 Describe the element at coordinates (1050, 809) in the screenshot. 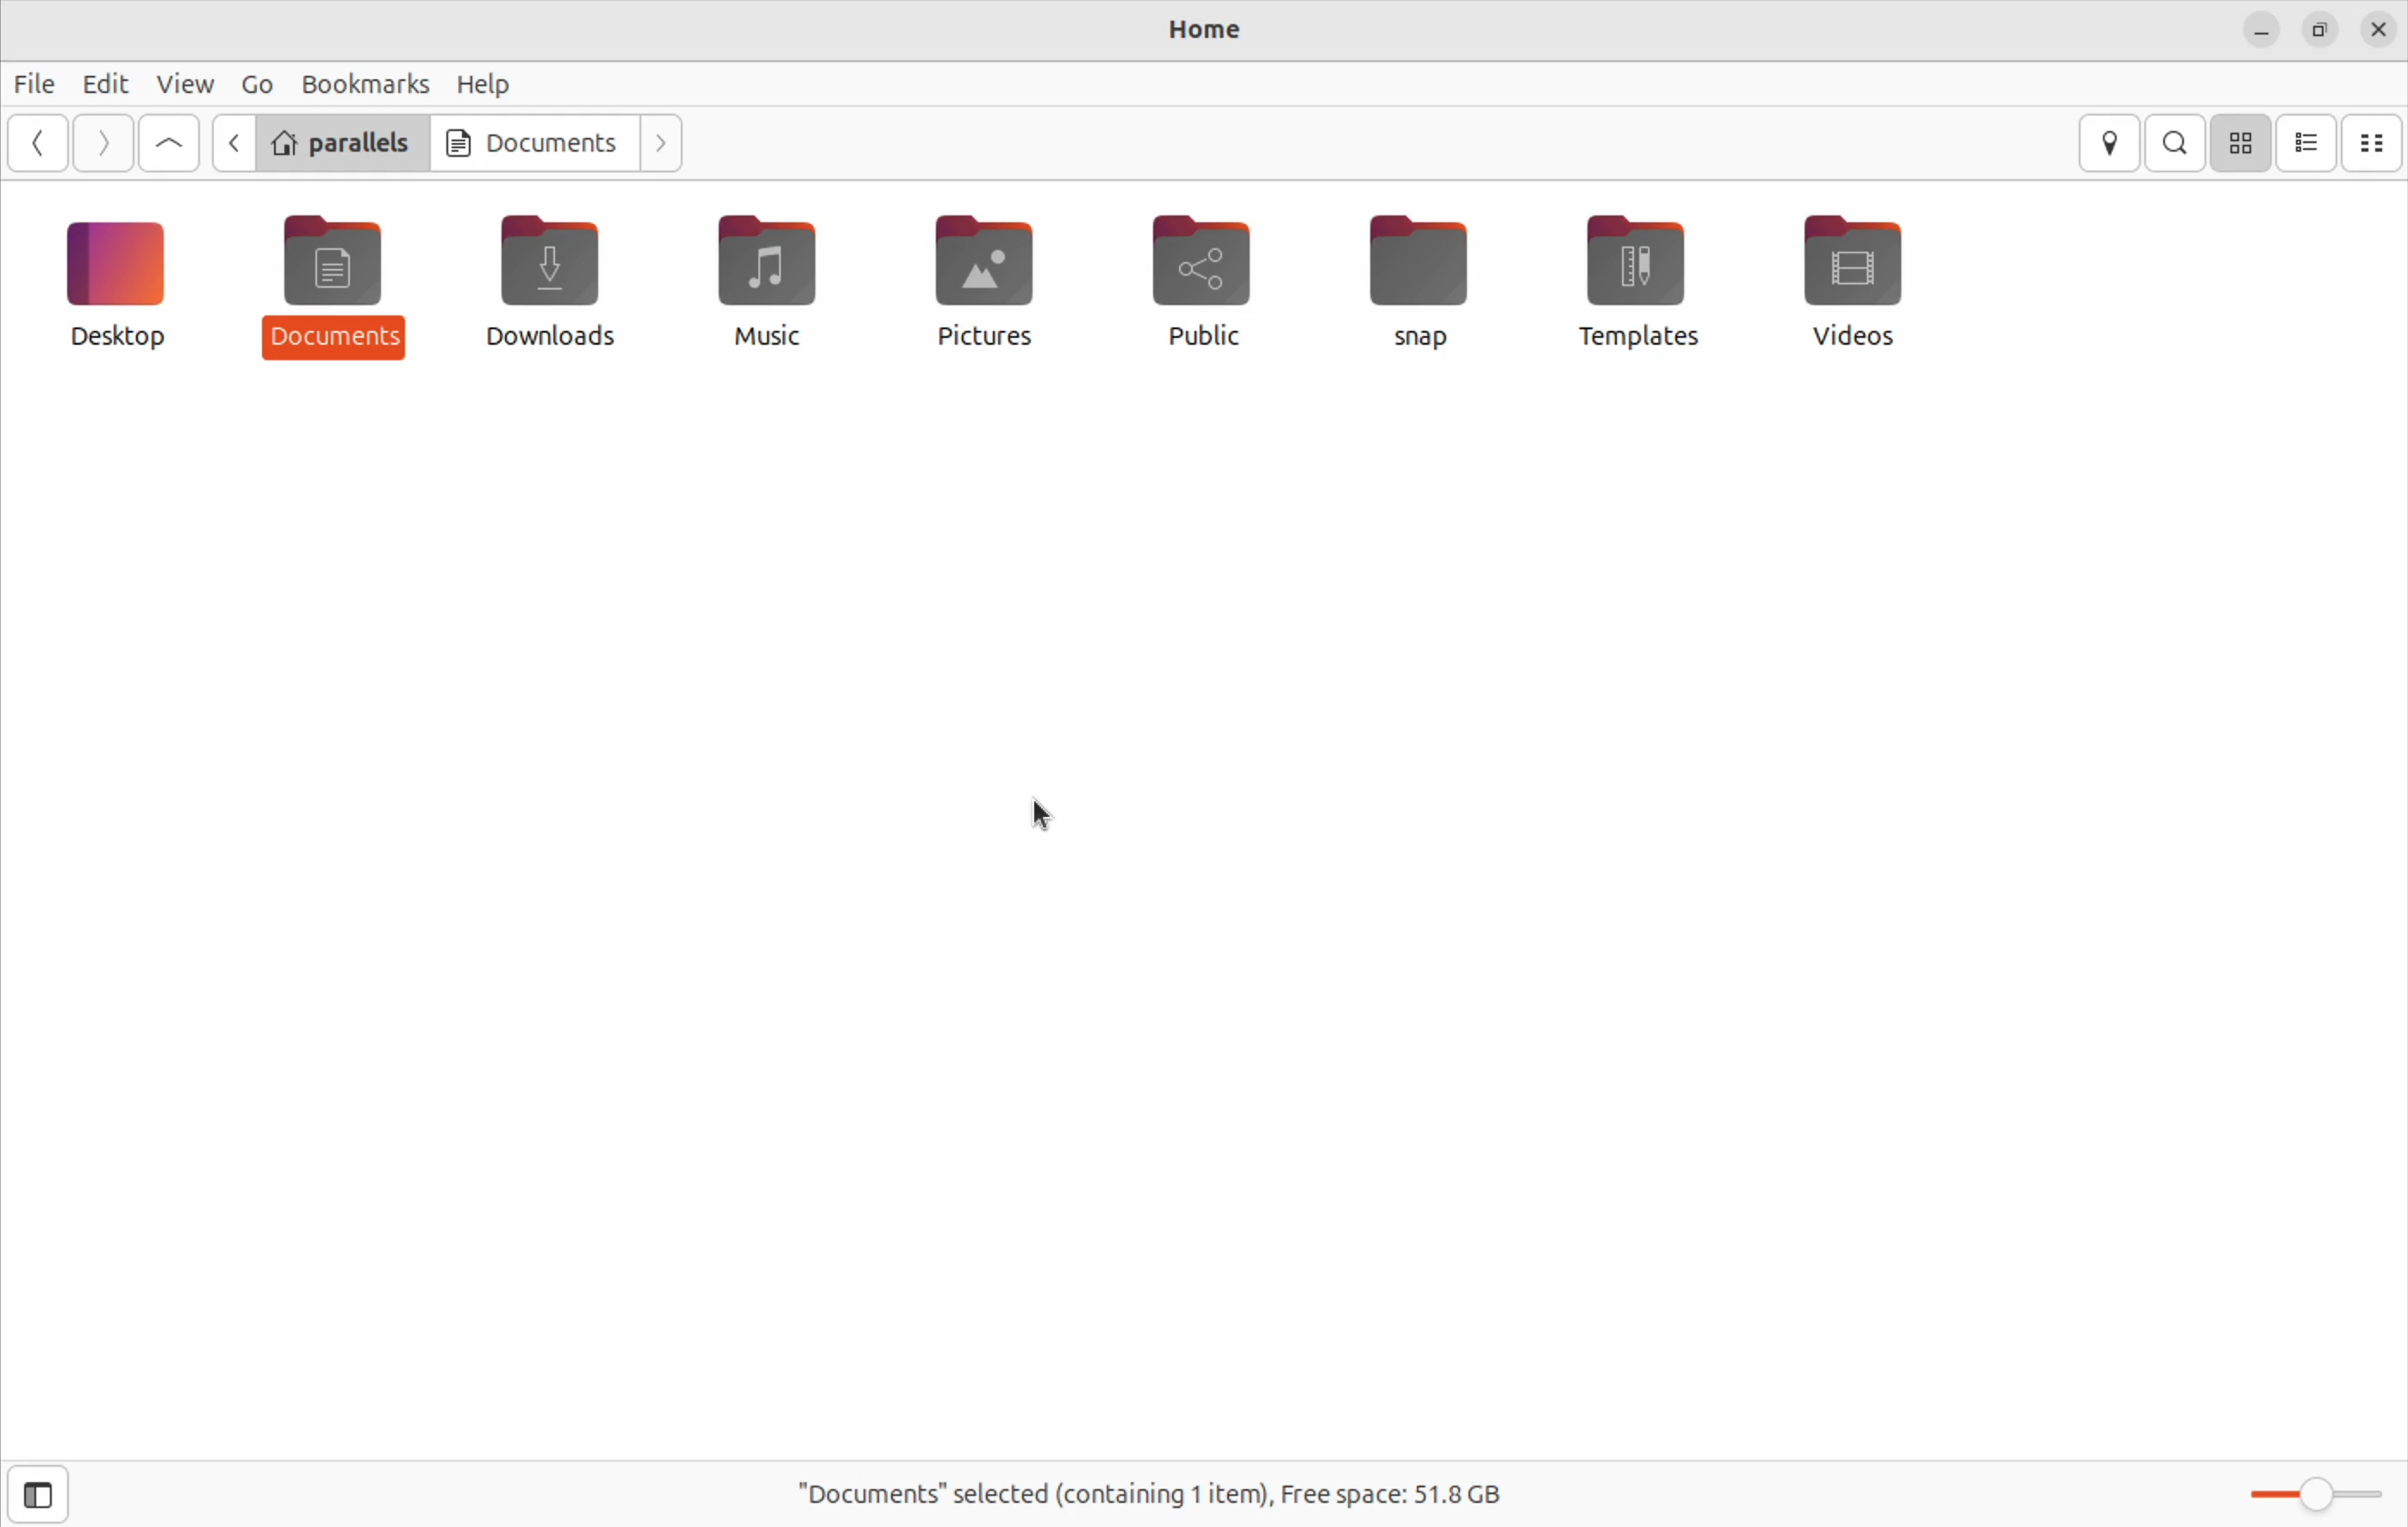

I see `cursor` at that location.